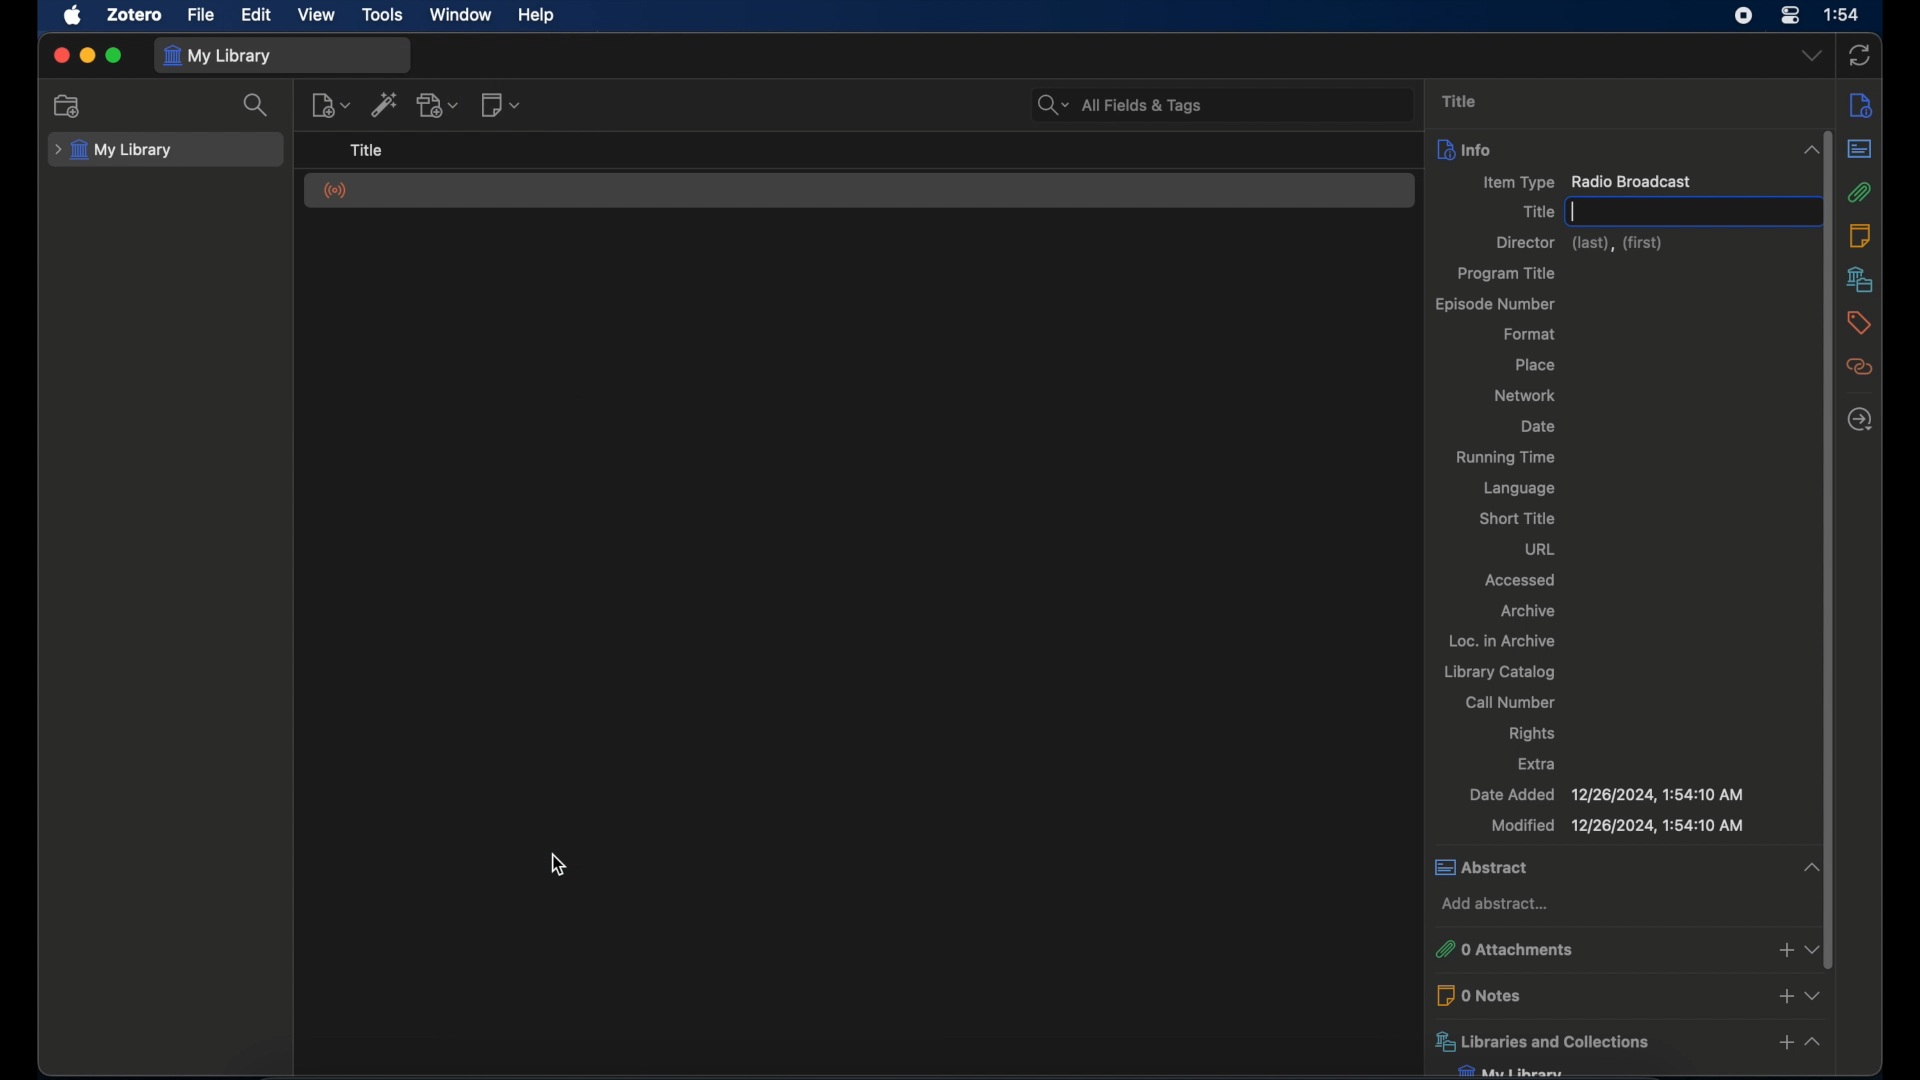 This screenshot has height=1080, width=1920. What do you see at coordinates (1576, 212) in the screenshot?
I see `text cursor` at bounding box center [1576, 212].